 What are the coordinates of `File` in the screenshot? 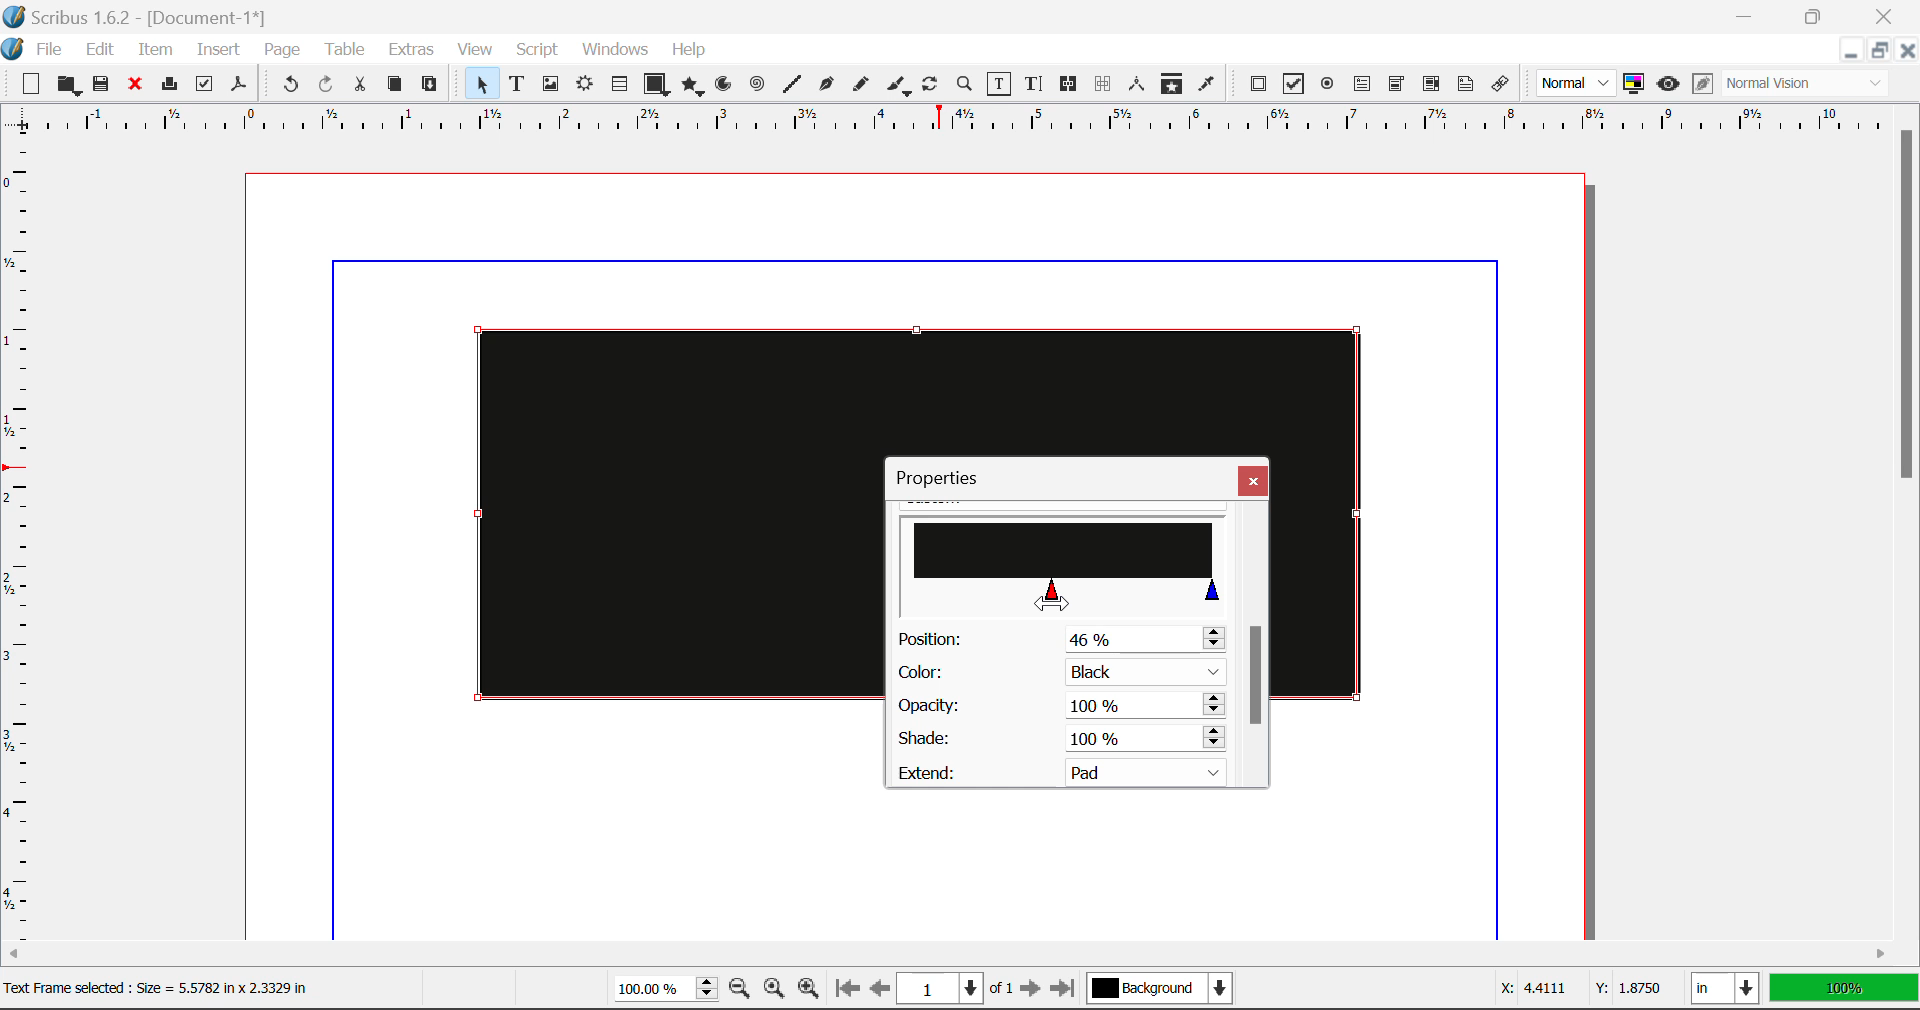 It's located at (53, 50).